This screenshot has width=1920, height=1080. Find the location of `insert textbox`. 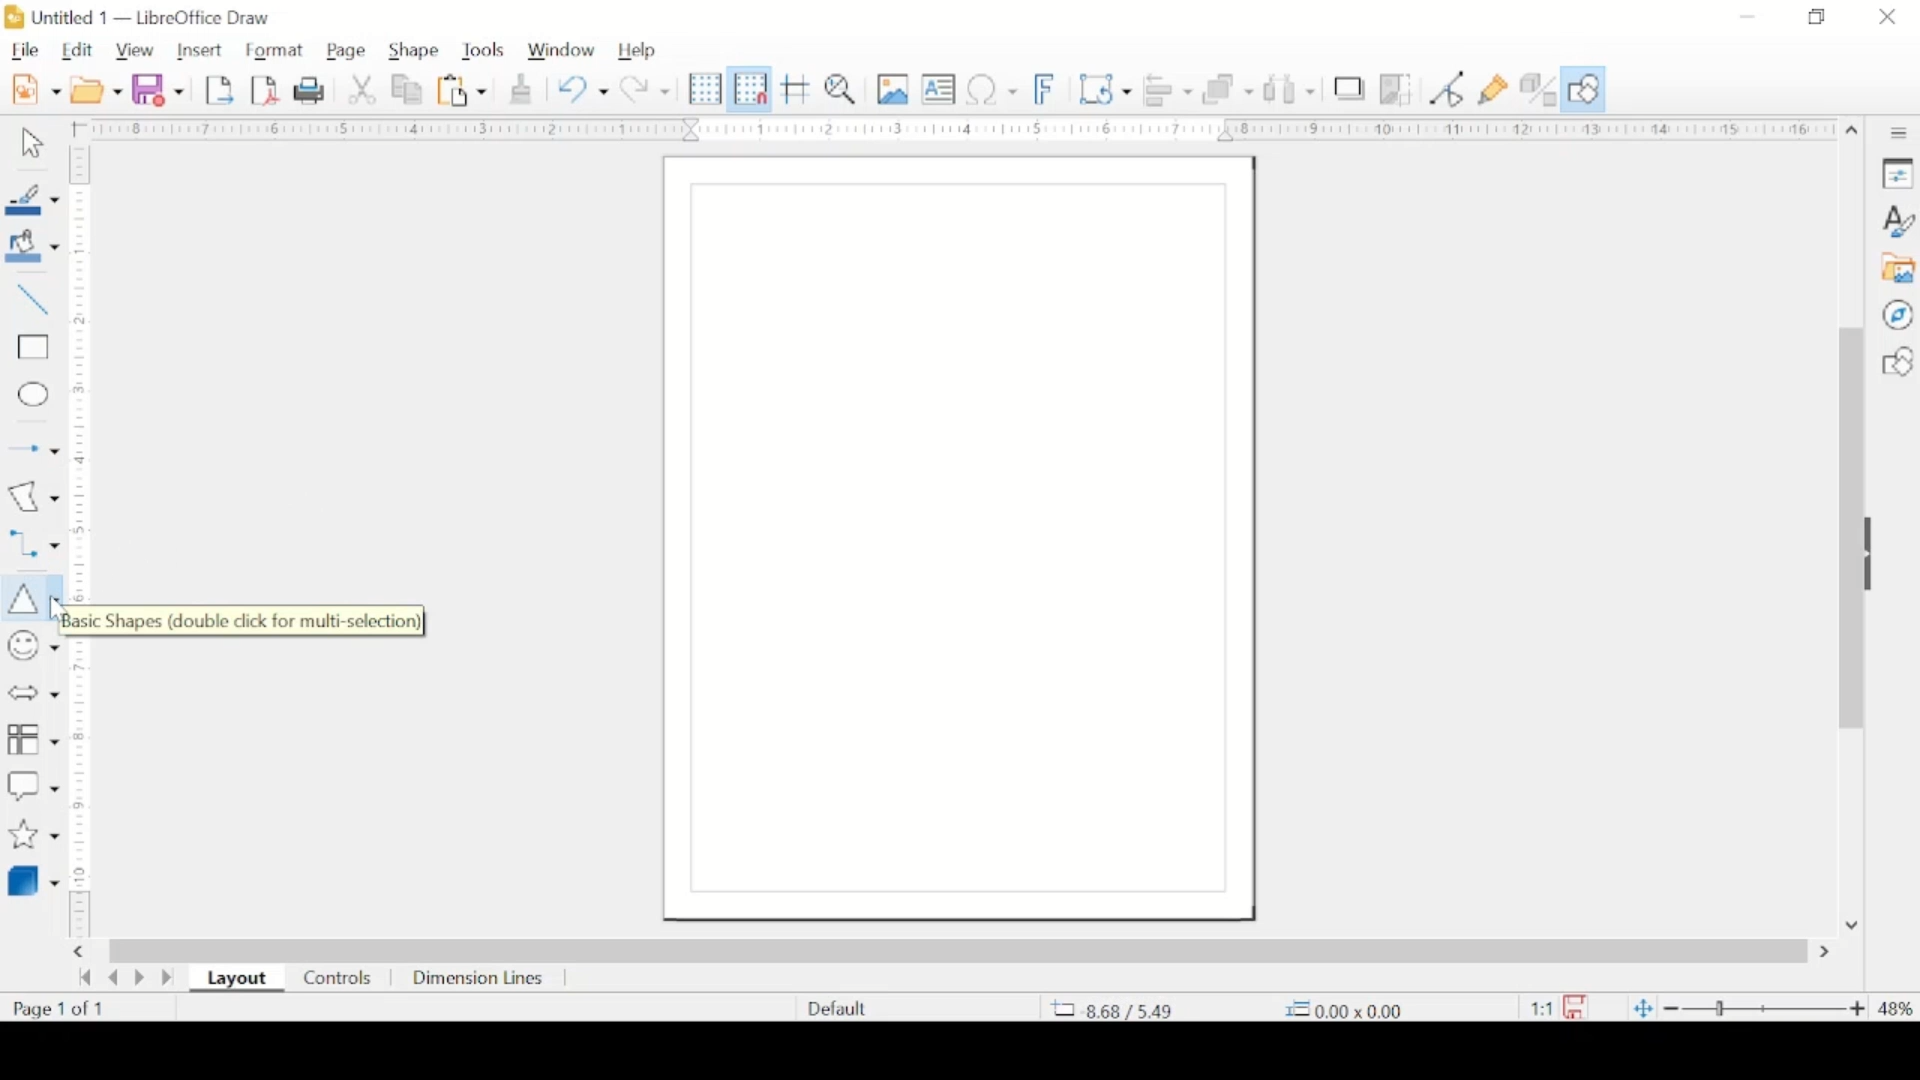

insert textbox is located at coordinates (938, 88).